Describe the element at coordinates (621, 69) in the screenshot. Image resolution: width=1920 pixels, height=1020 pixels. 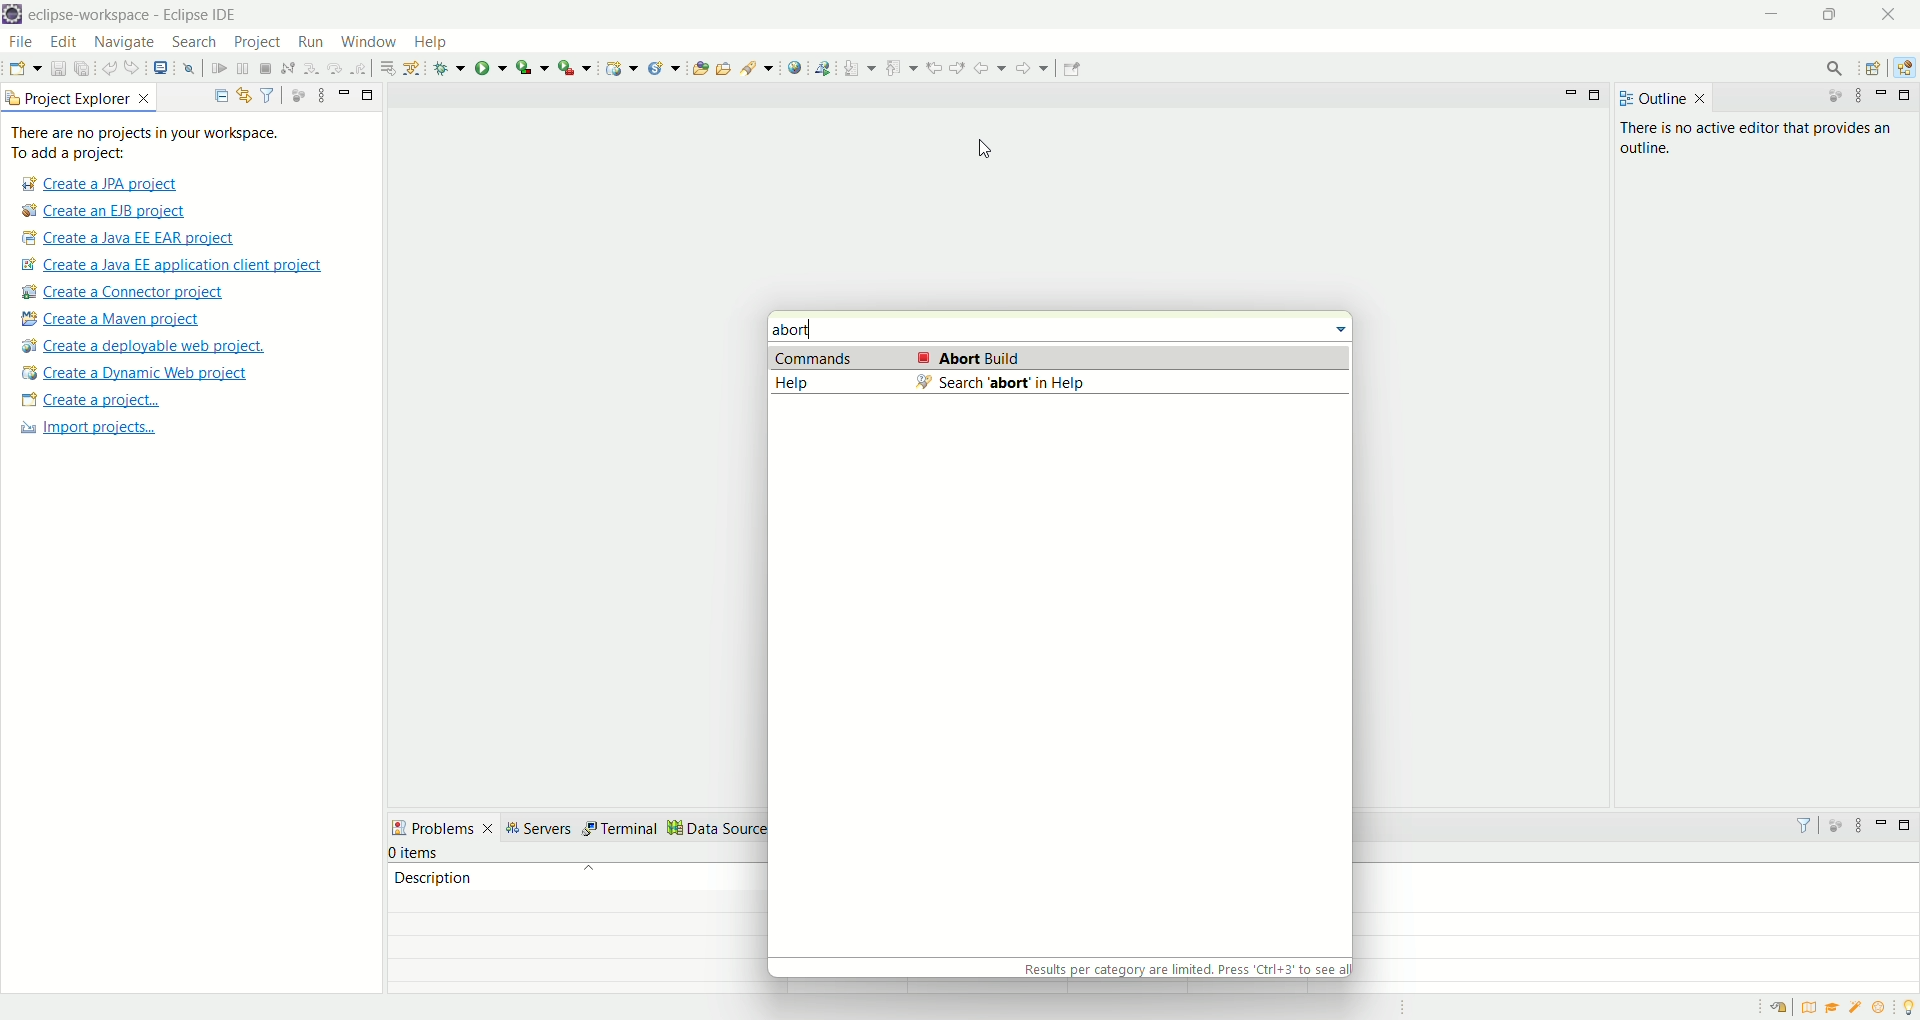
I see `create a dynamic web project` at that location.